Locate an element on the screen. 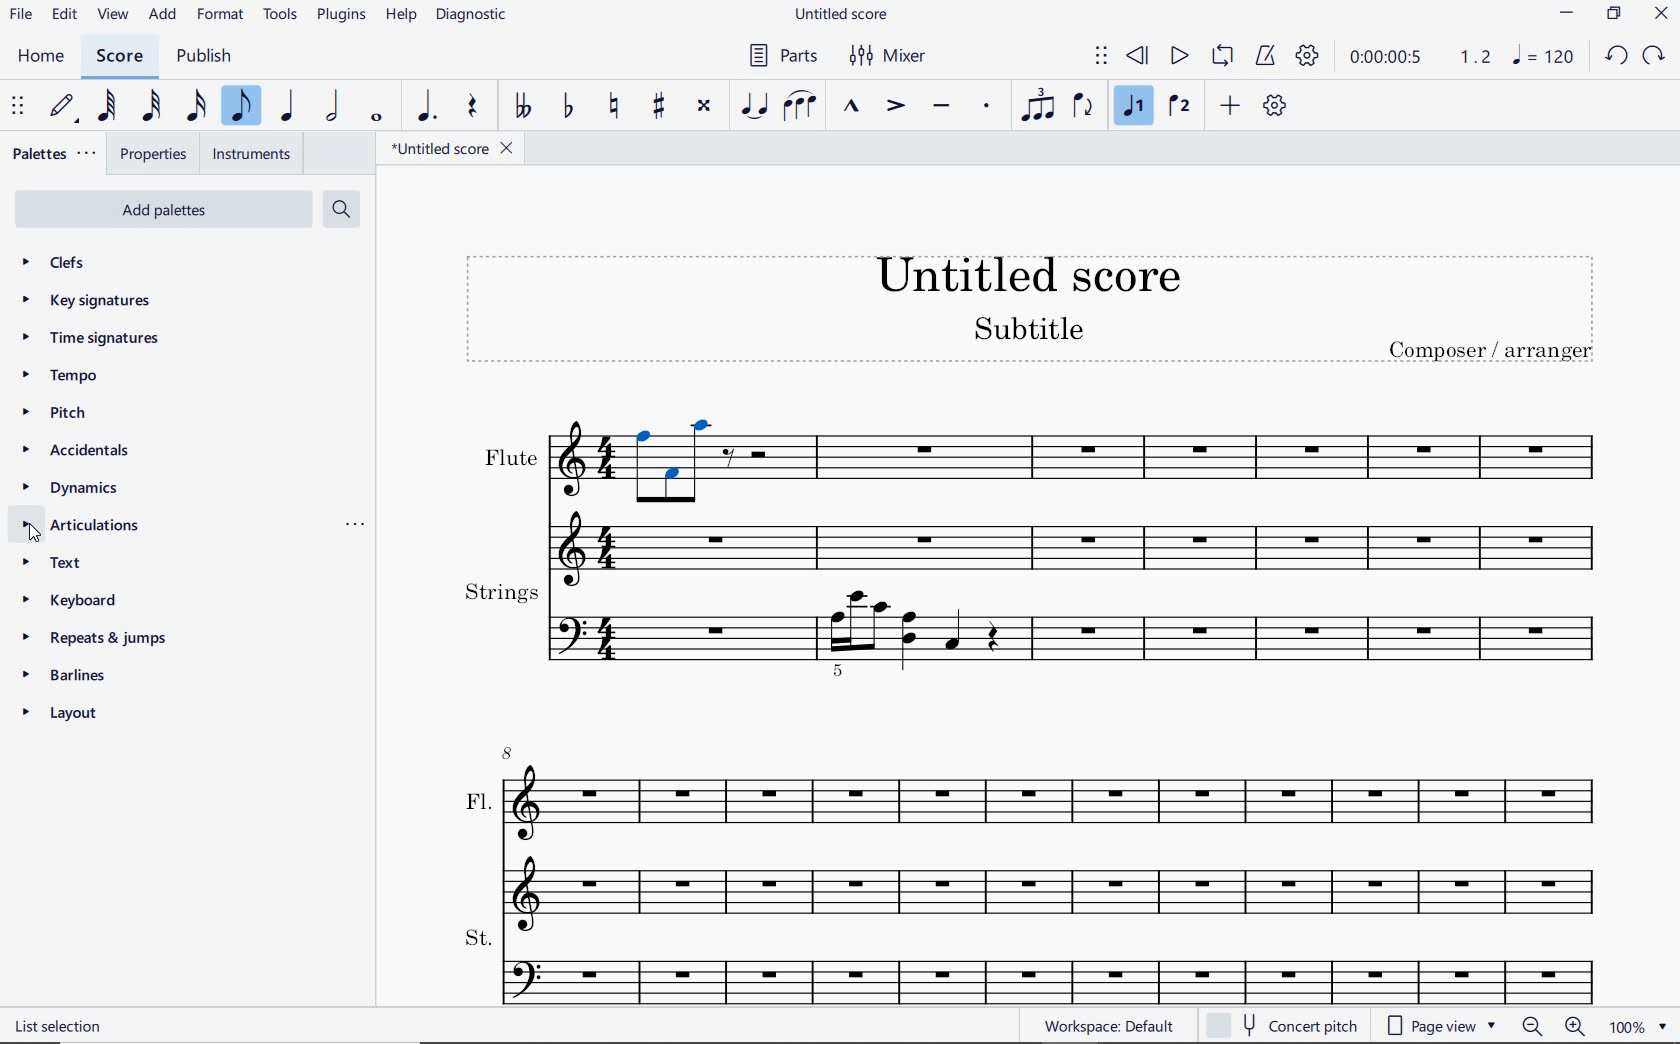 The image size is (1680, 1044). PLAYBACK SETTINGS is located at coordinates (1307, 55).